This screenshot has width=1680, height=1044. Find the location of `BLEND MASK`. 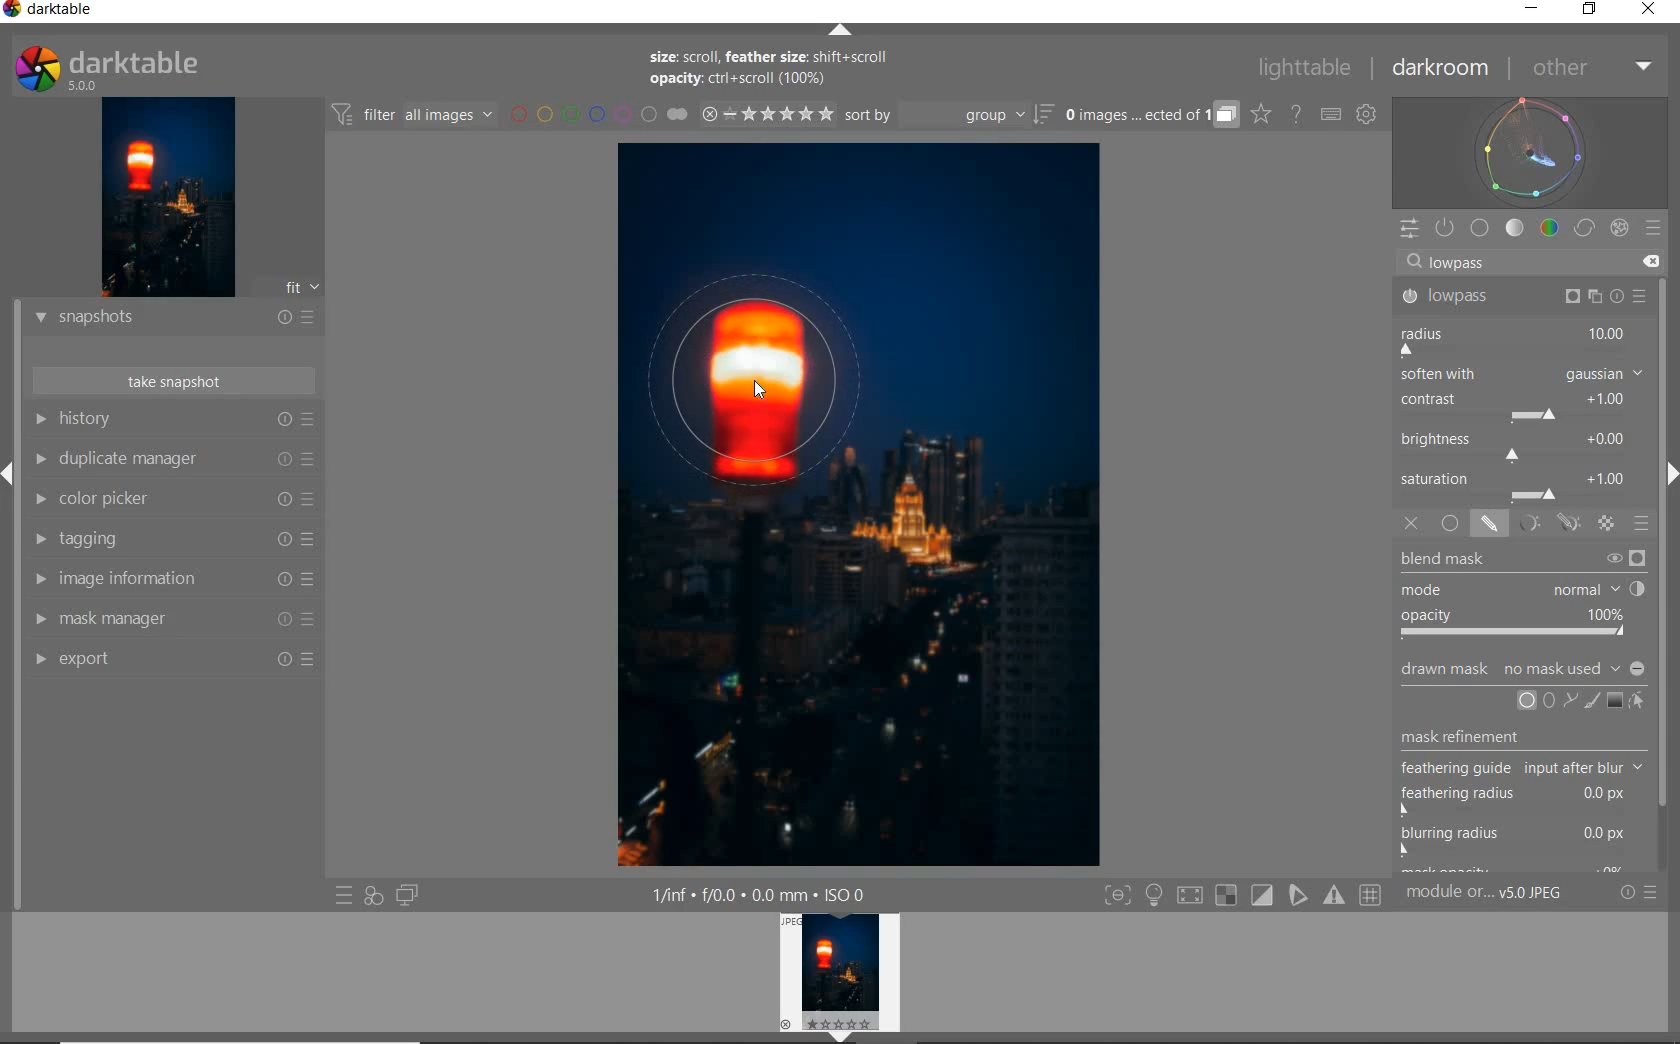

BLEND MASK is located at coordinates (1522, 594).